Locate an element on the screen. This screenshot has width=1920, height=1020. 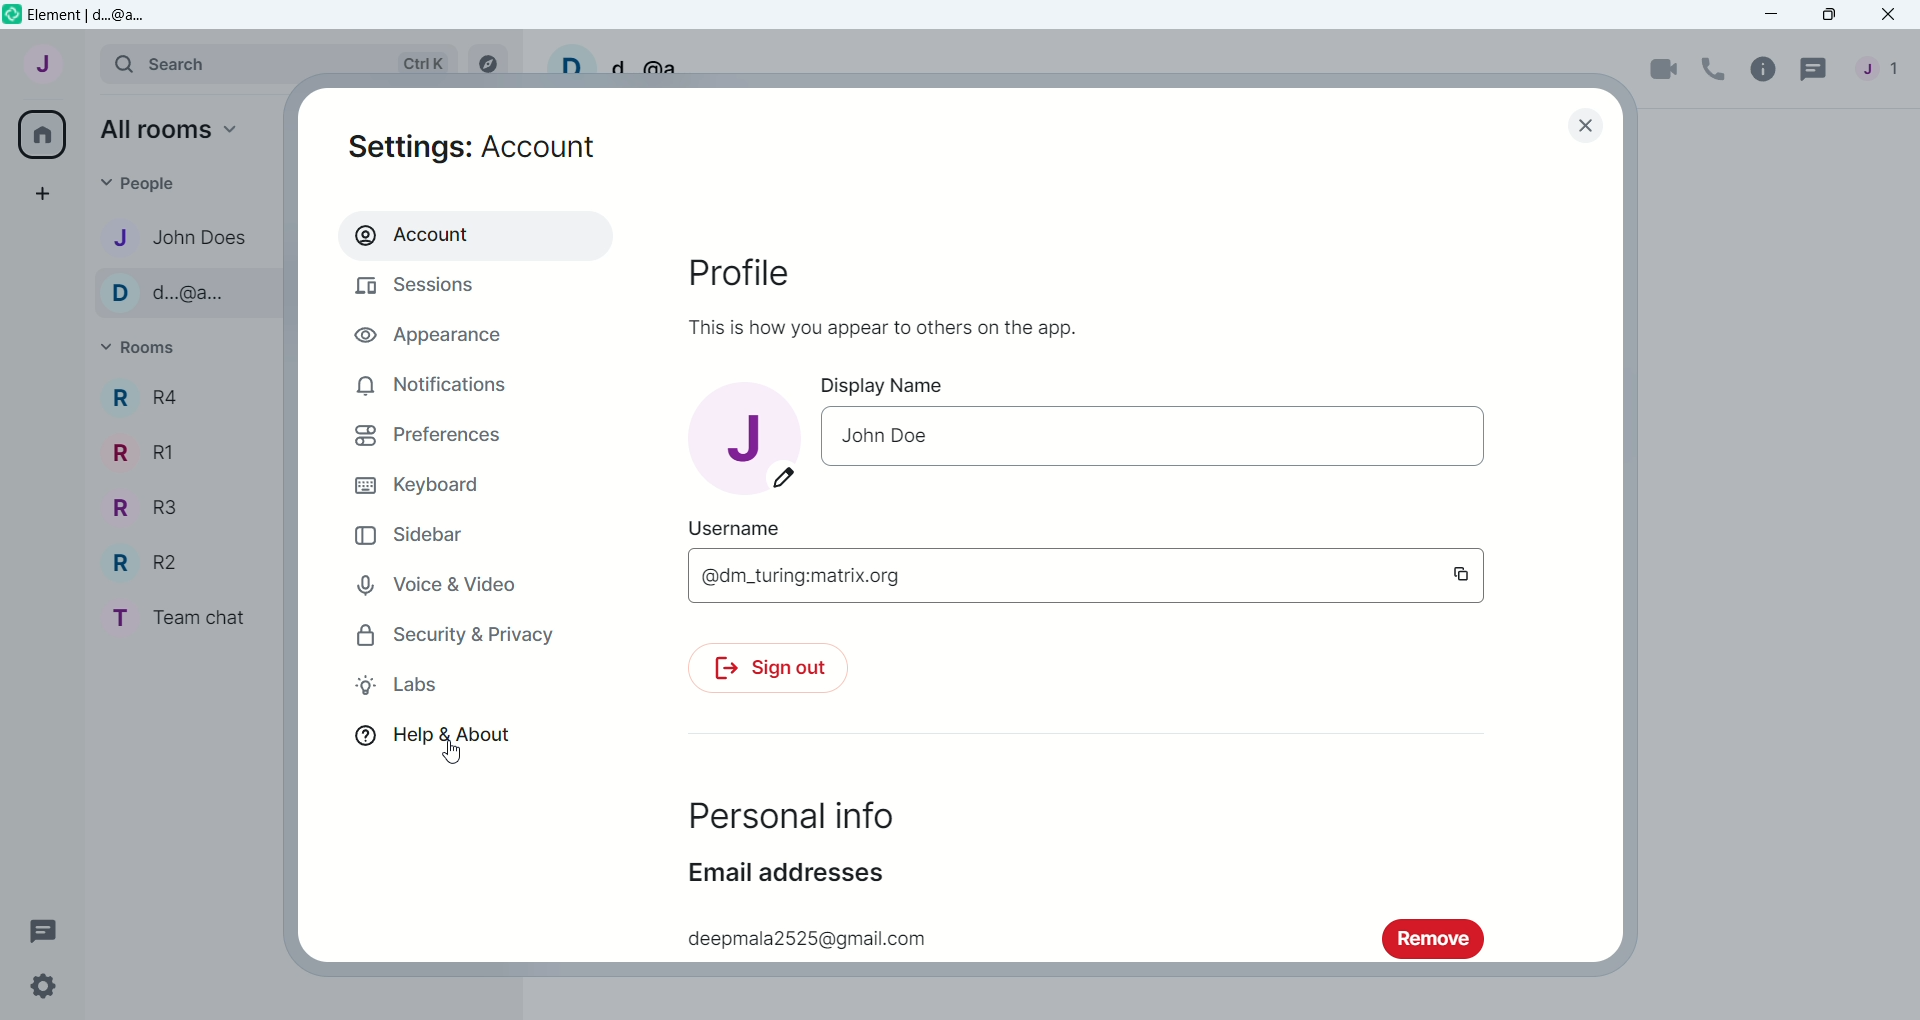
Email addresses is located at coordinates (782, 874).